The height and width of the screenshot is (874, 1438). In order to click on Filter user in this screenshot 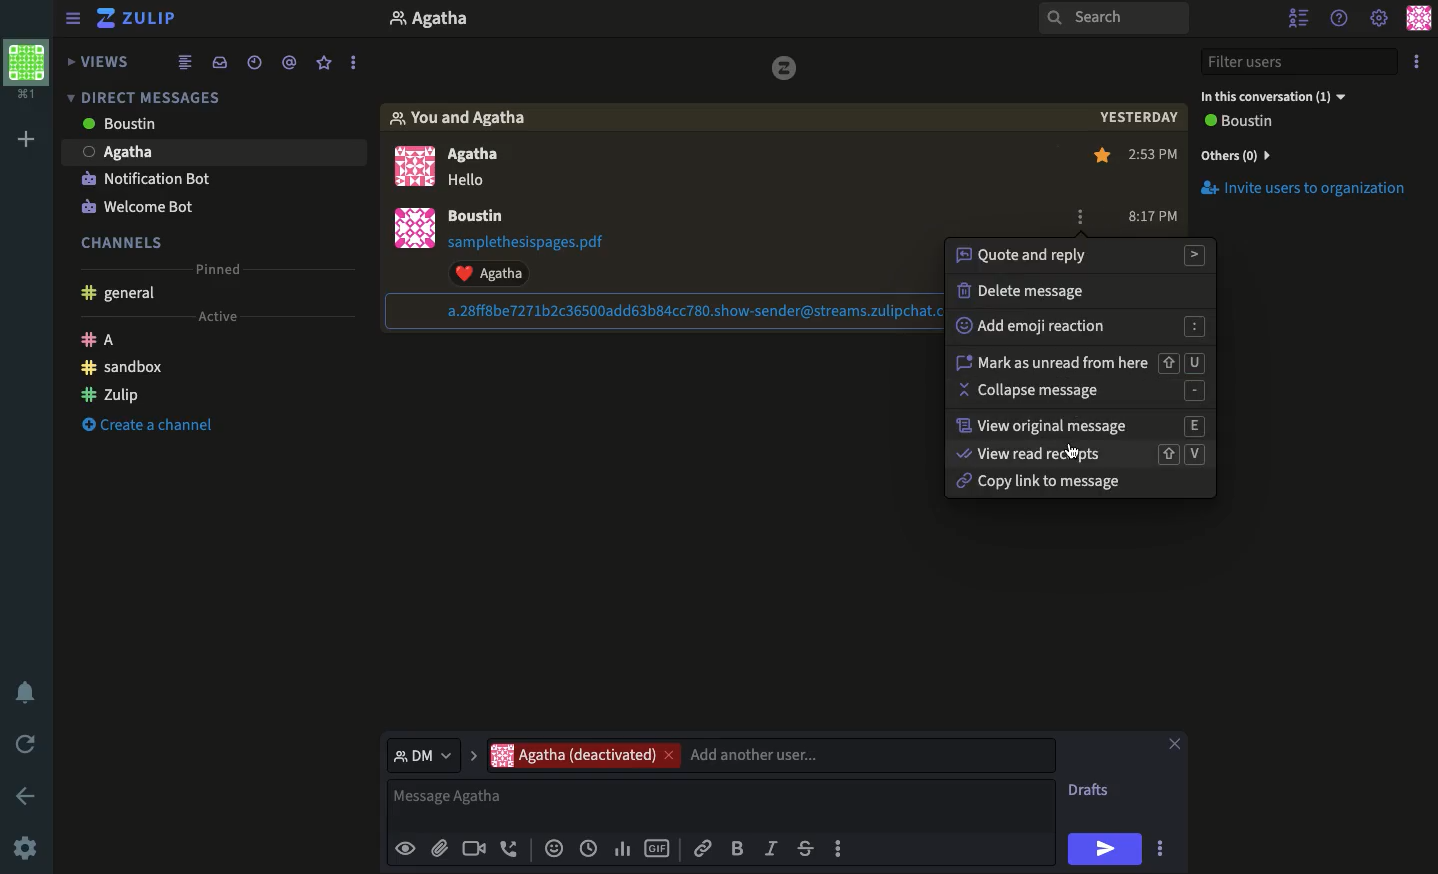, I will do `click(1303, 62)`.